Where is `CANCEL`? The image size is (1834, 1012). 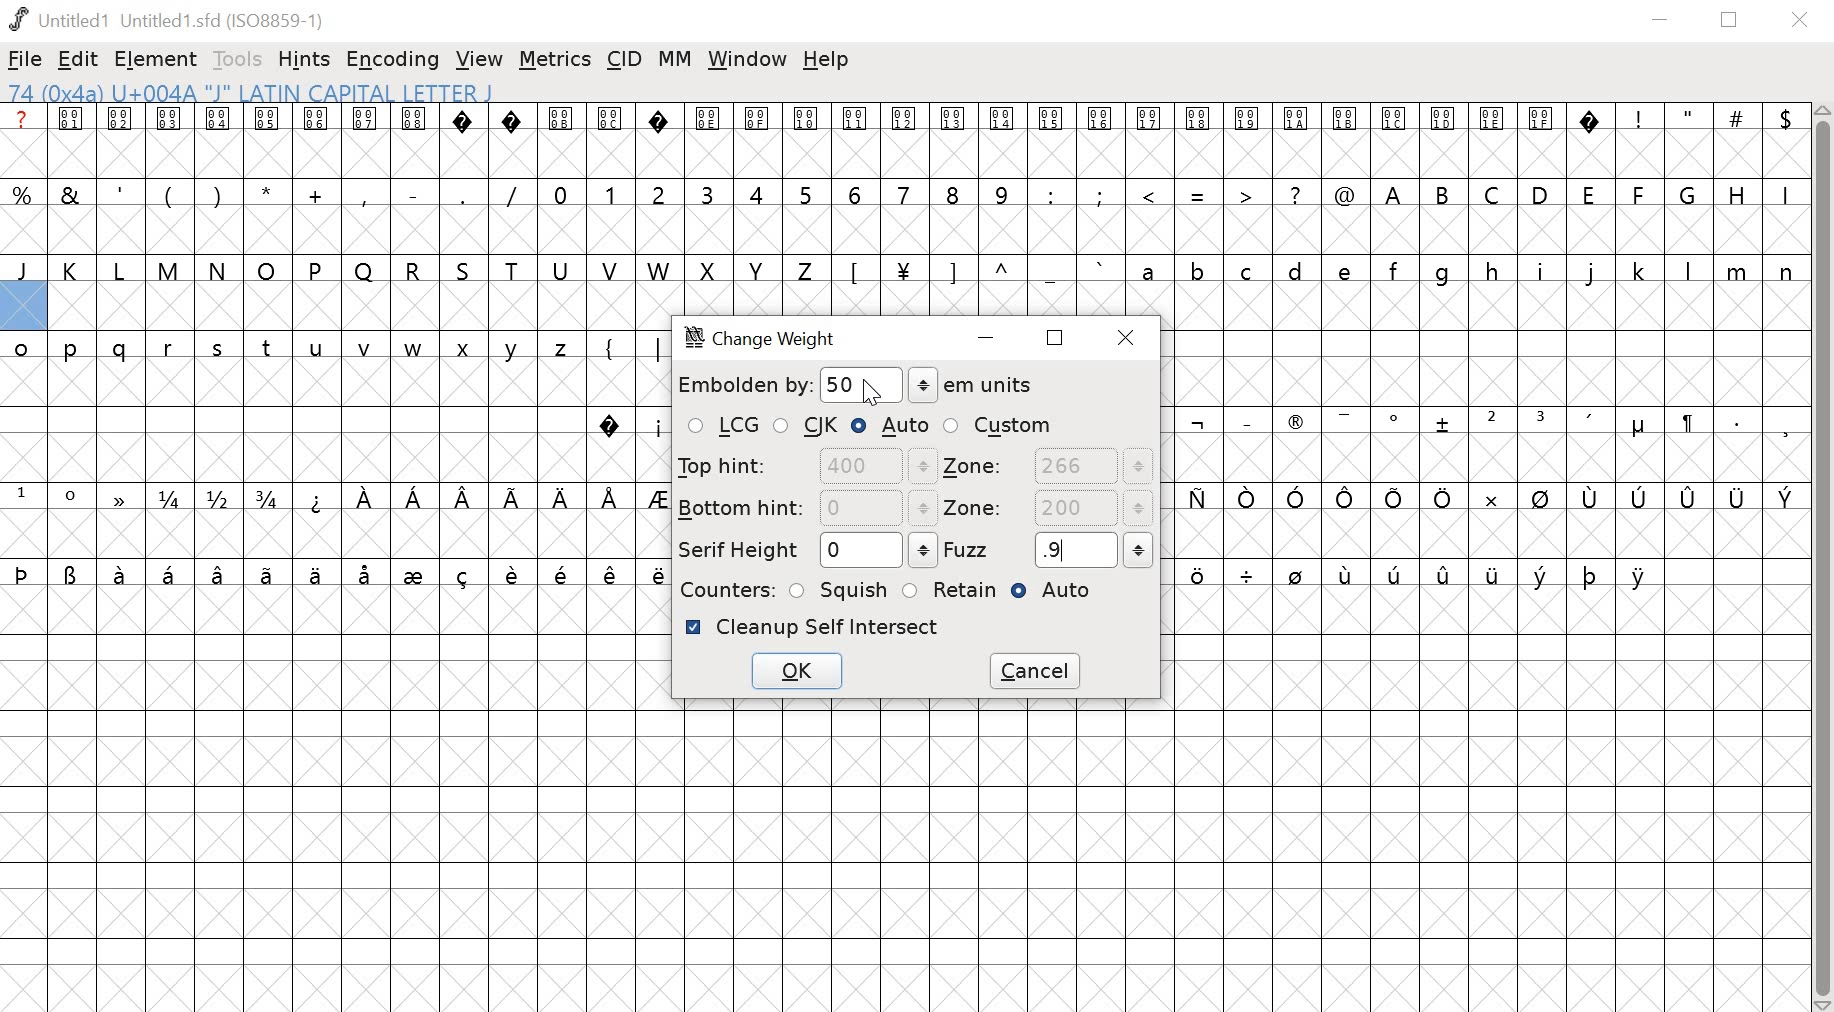 CANCEL is located at coordinates (1037, 670).